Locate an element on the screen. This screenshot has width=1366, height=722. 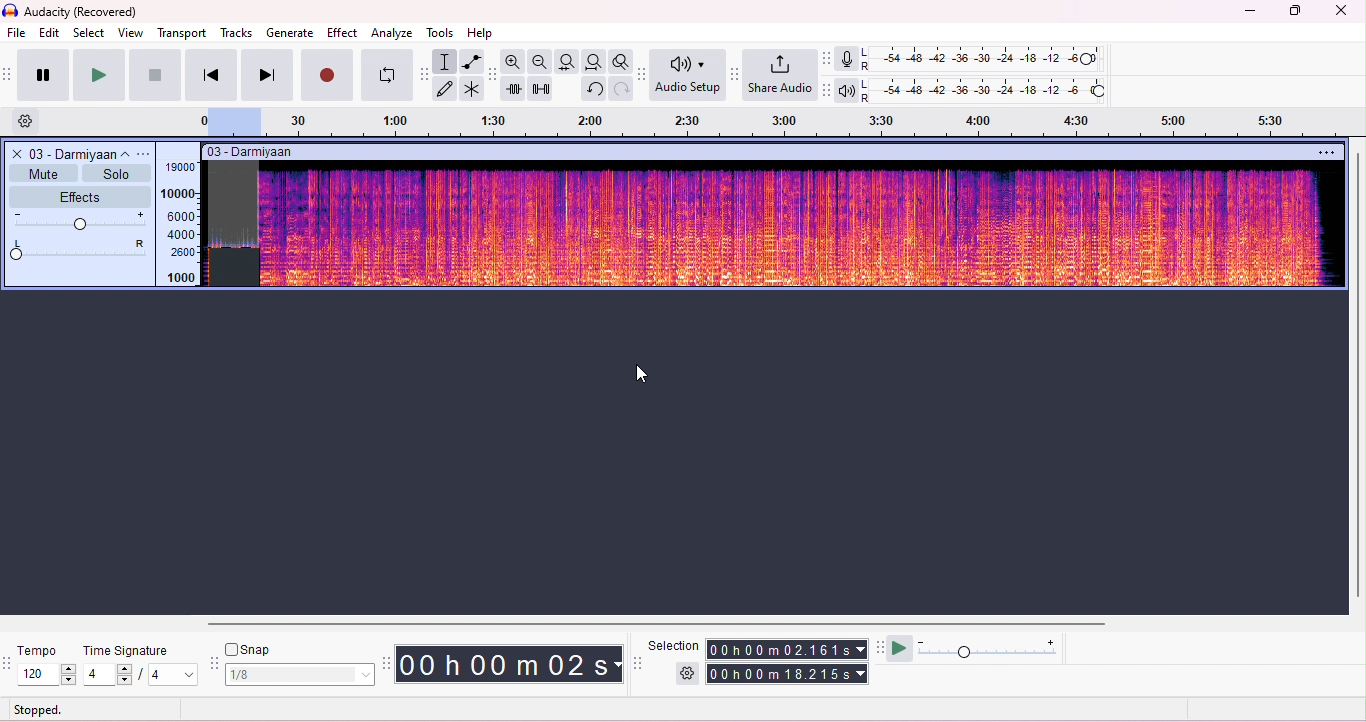
fit selection to width is located at coordinates (567, 62).